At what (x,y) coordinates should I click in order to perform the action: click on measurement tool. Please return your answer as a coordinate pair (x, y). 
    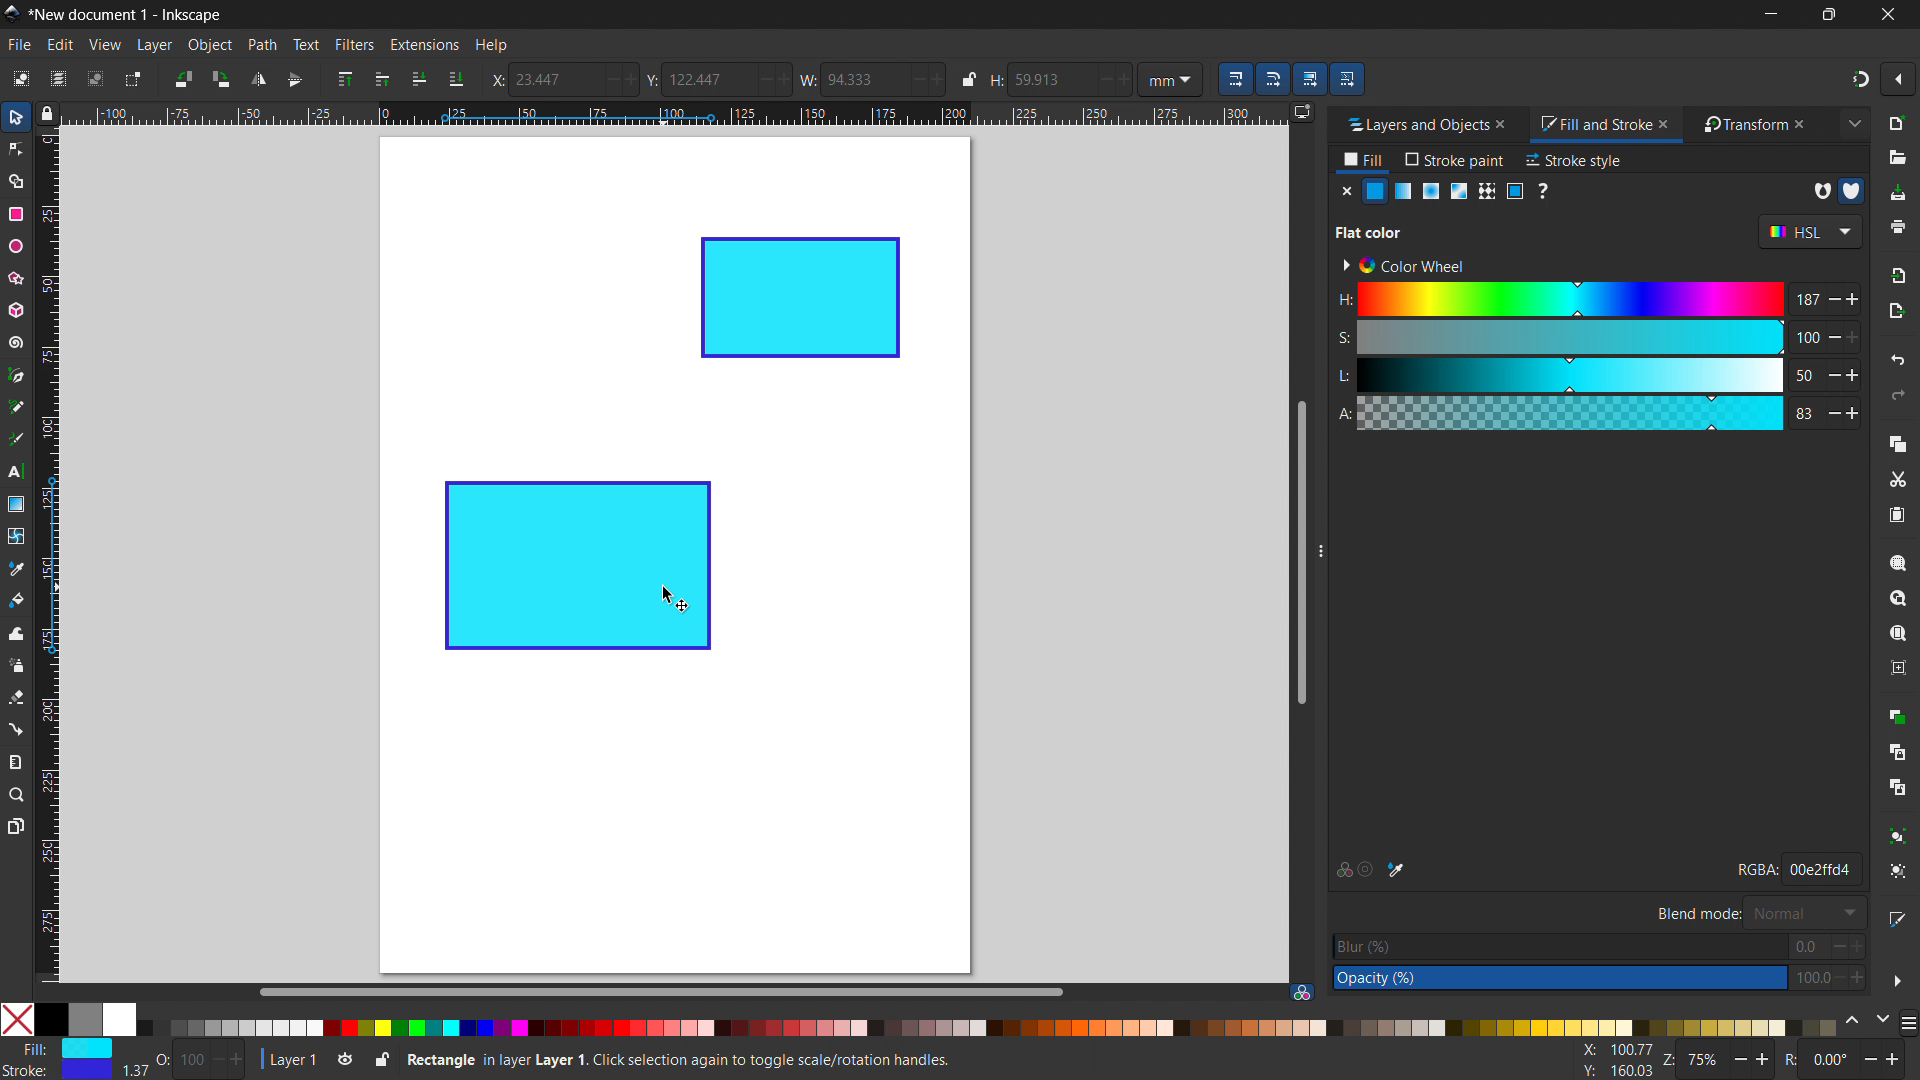
    Looking at the image, I should click on (17, 761).